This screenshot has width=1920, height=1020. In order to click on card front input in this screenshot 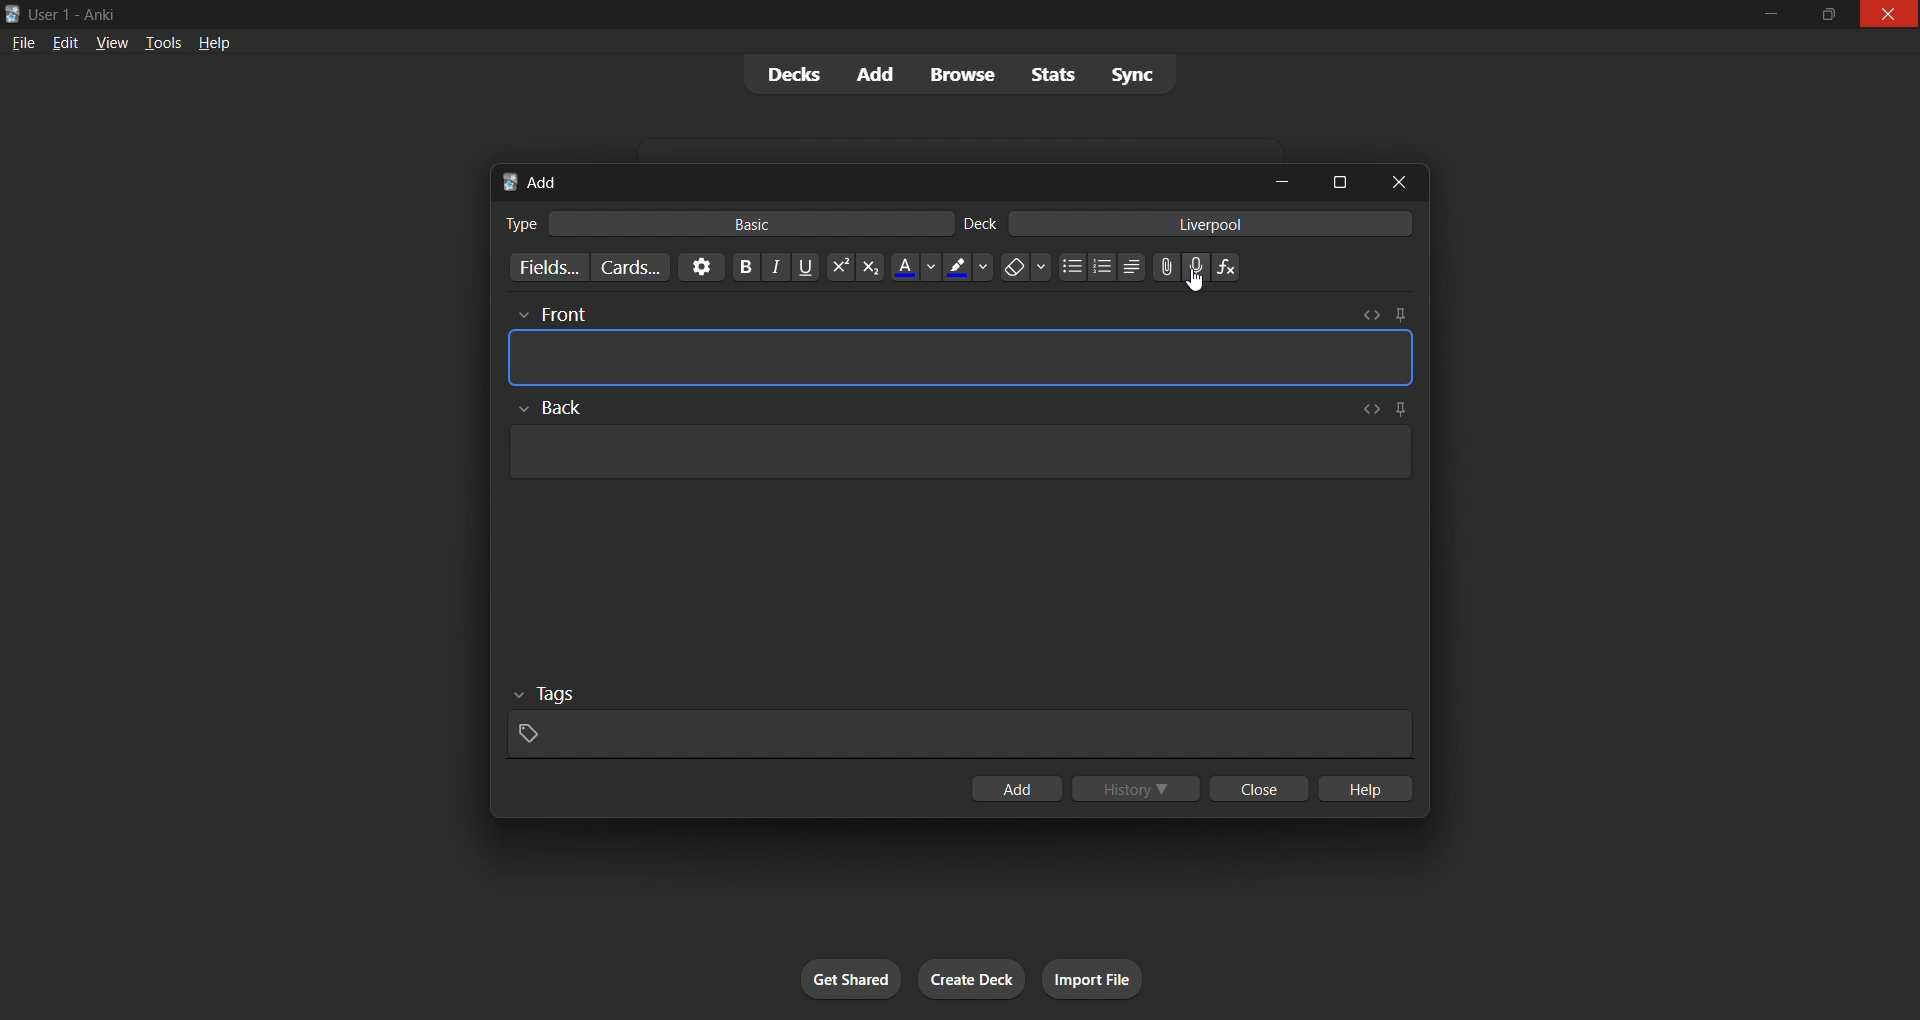, I will do `click(961, 342)`.